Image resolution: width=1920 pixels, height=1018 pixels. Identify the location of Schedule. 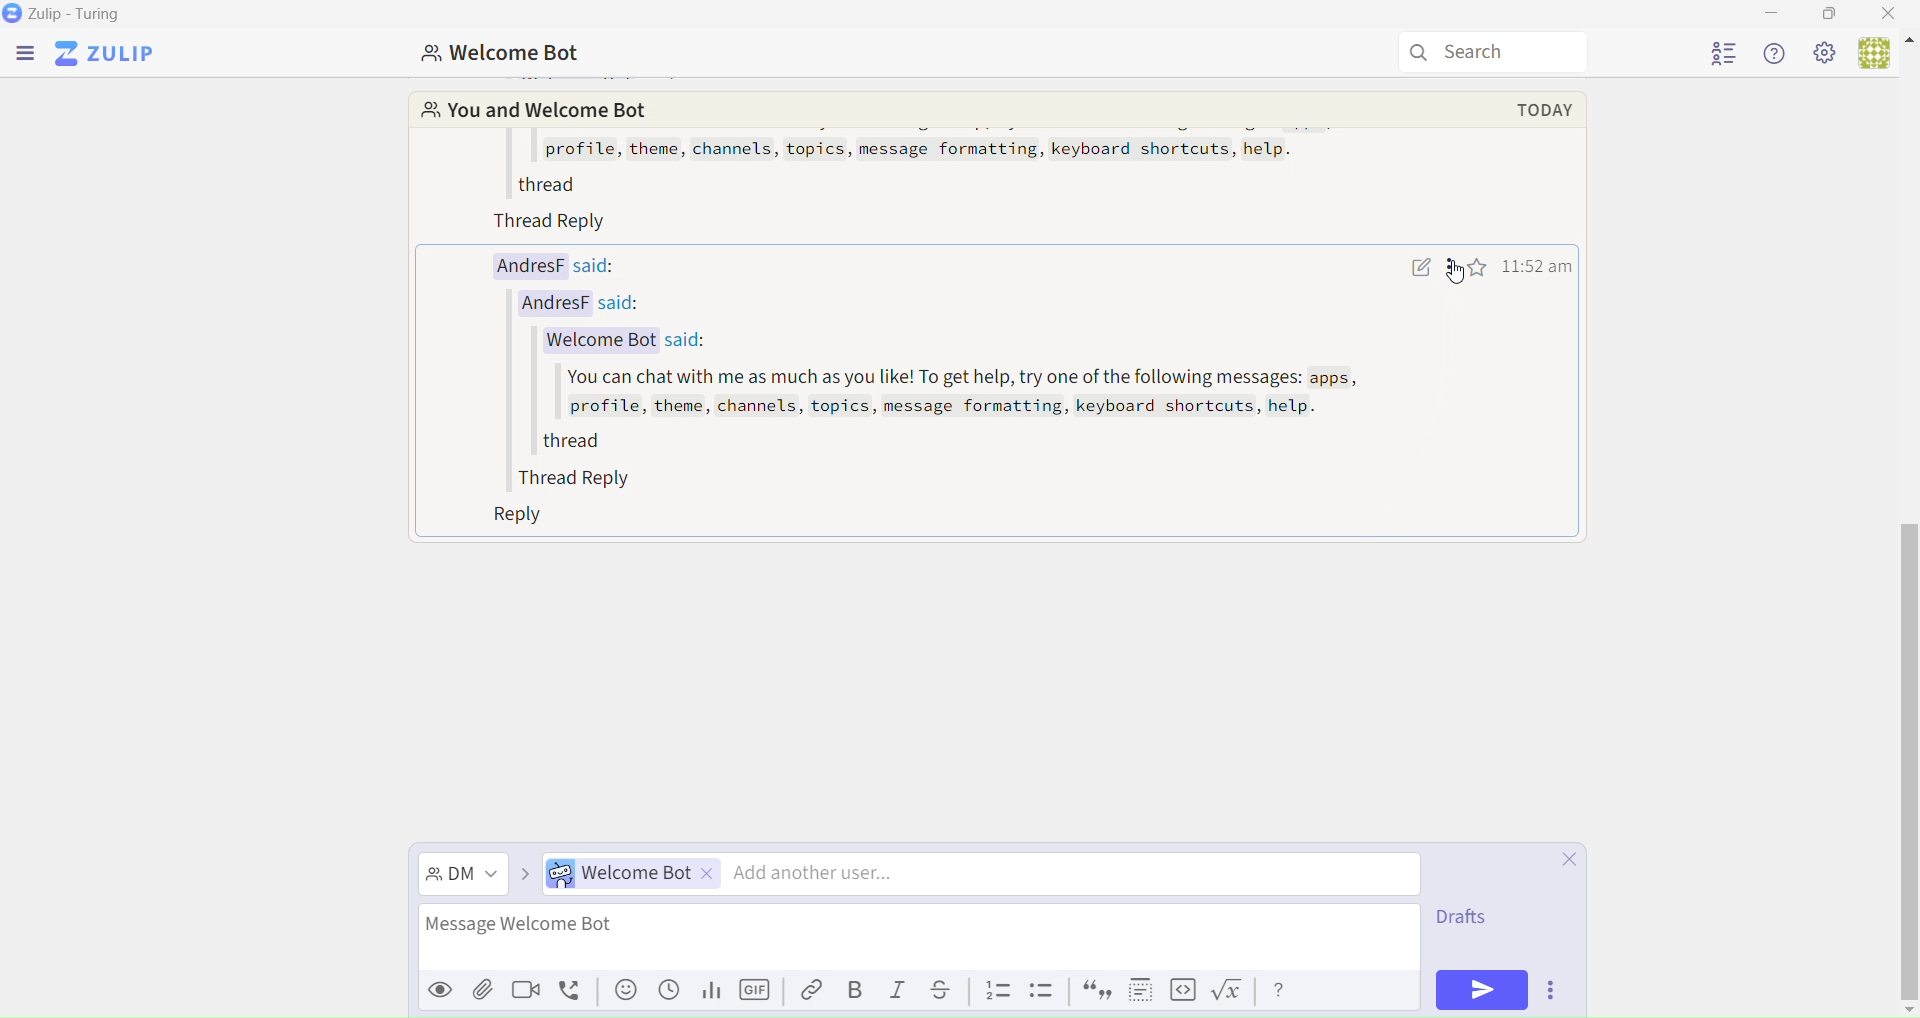
(668, 993).